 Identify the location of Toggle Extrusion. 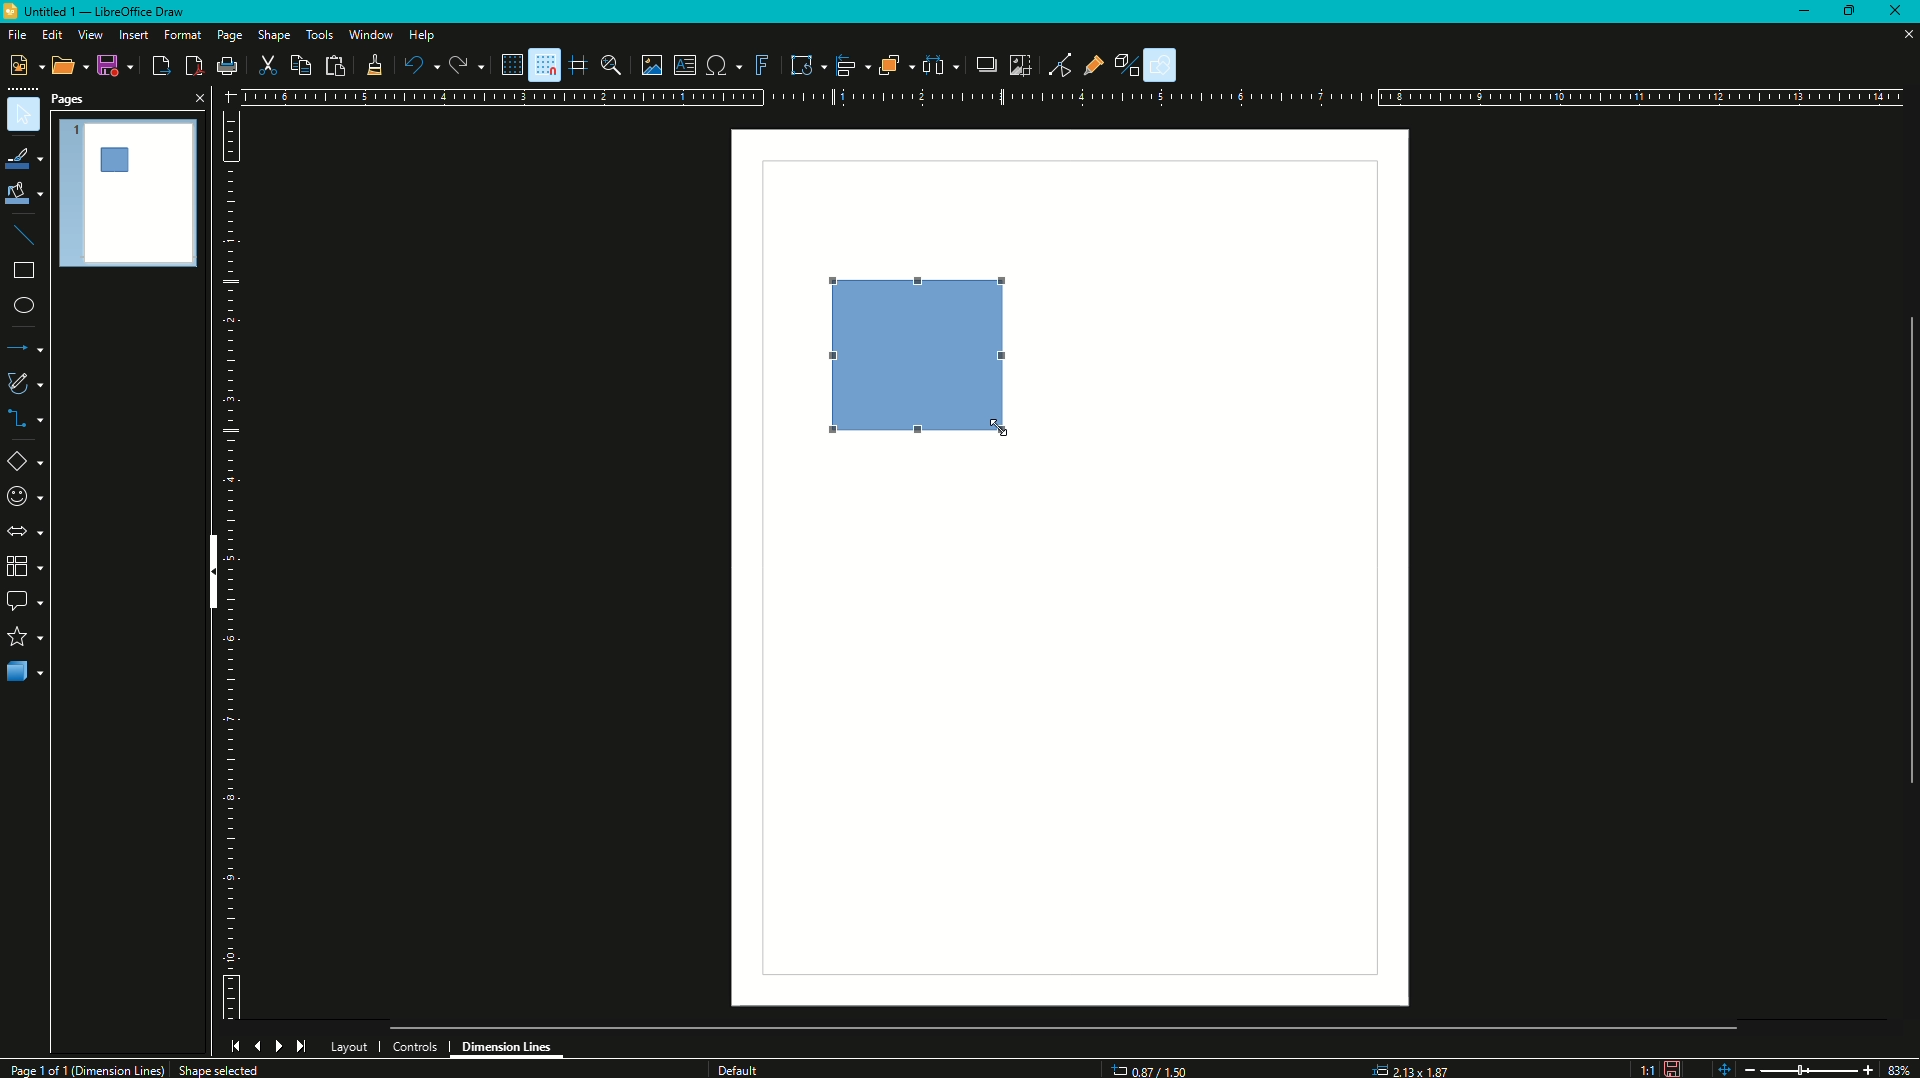
(1132, 63).